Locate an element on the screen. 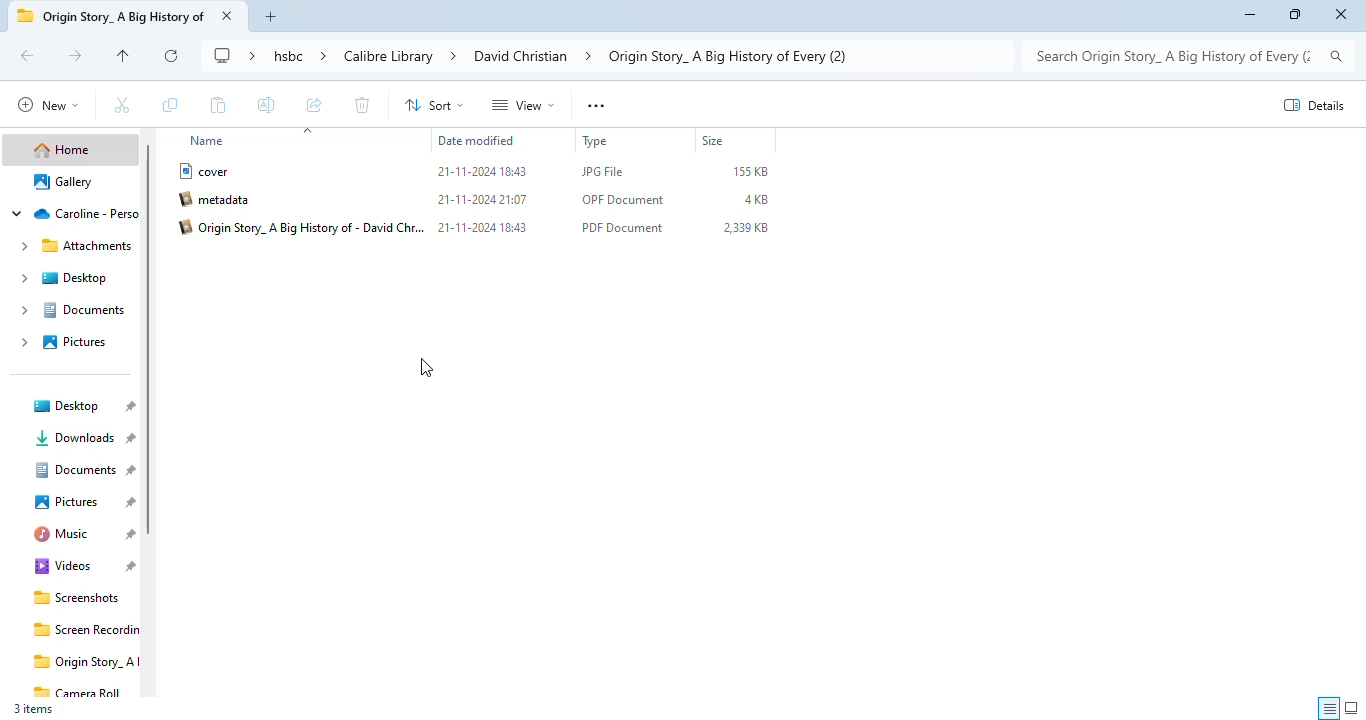  book folder is located at coordinates (84, 662).